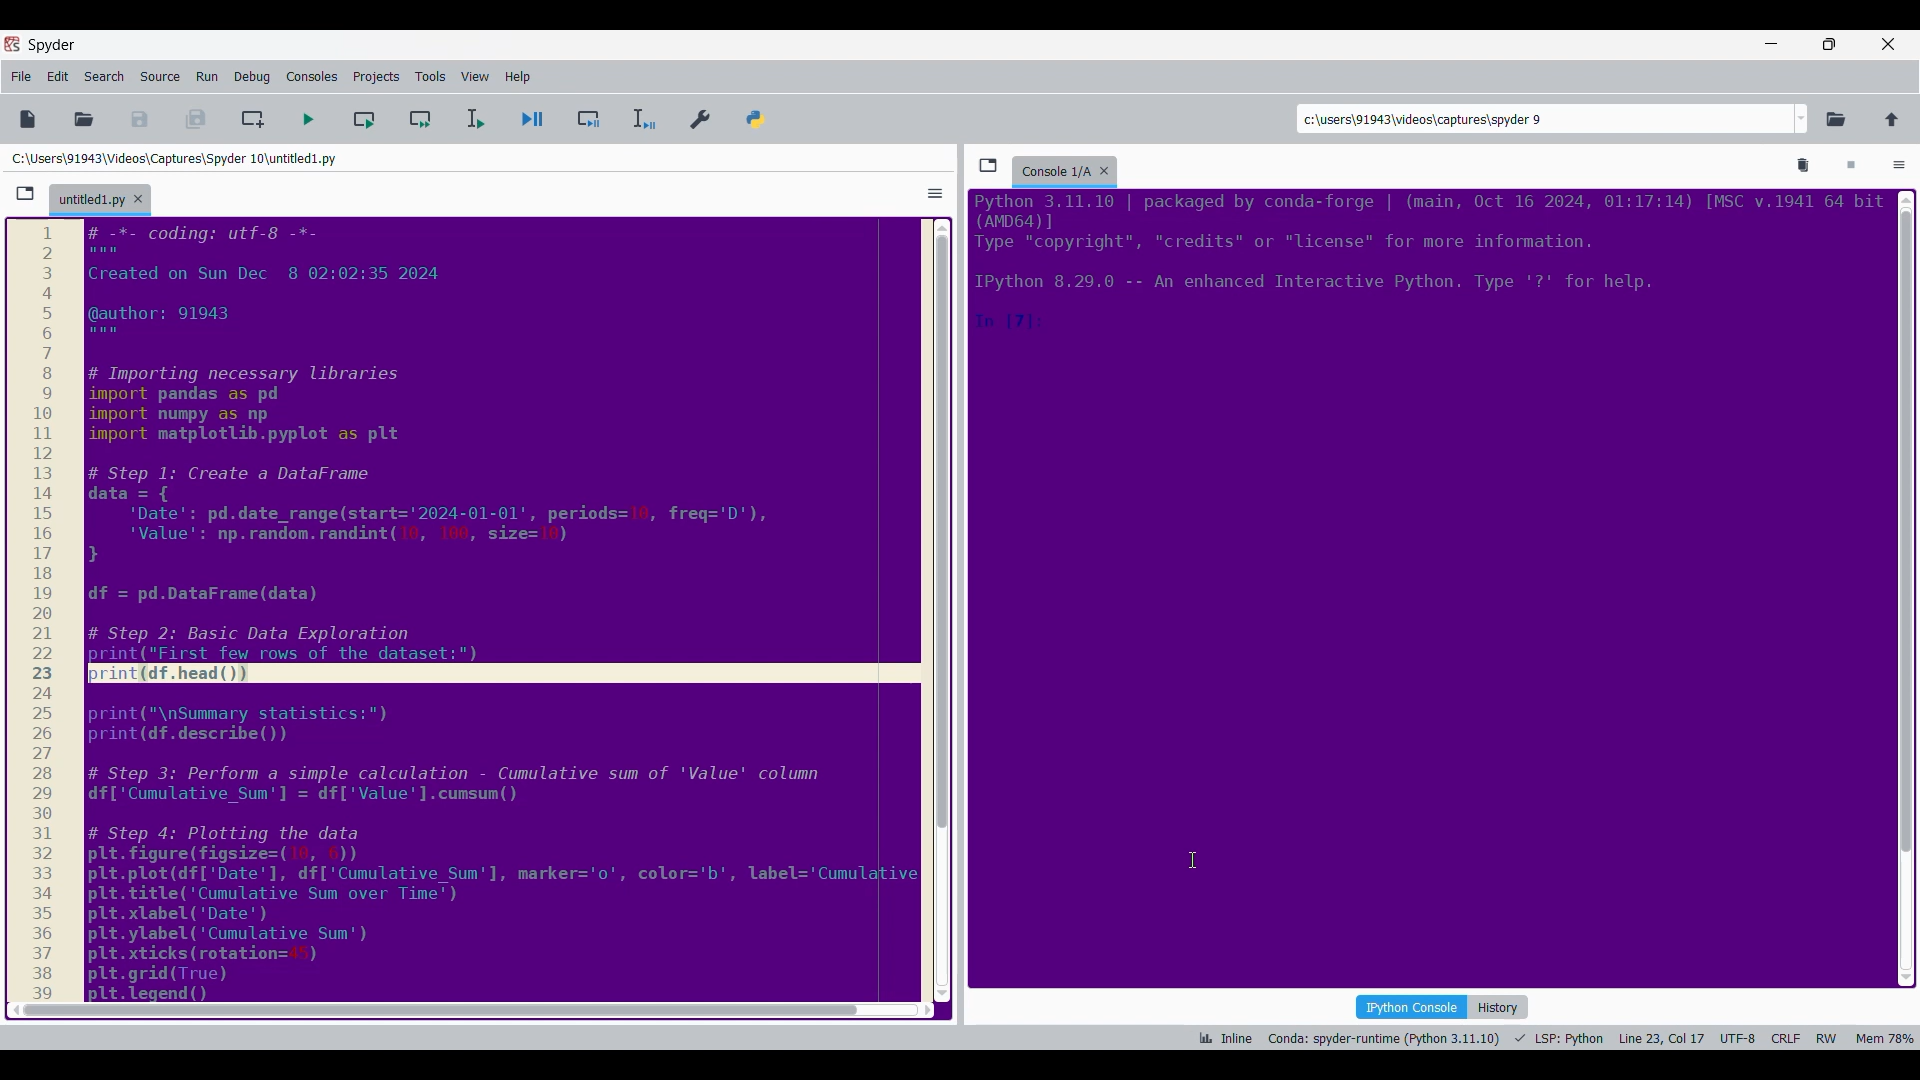  Describe the element at coordinates (702, 115) in the screenshot. I see `Preferences` at that location.